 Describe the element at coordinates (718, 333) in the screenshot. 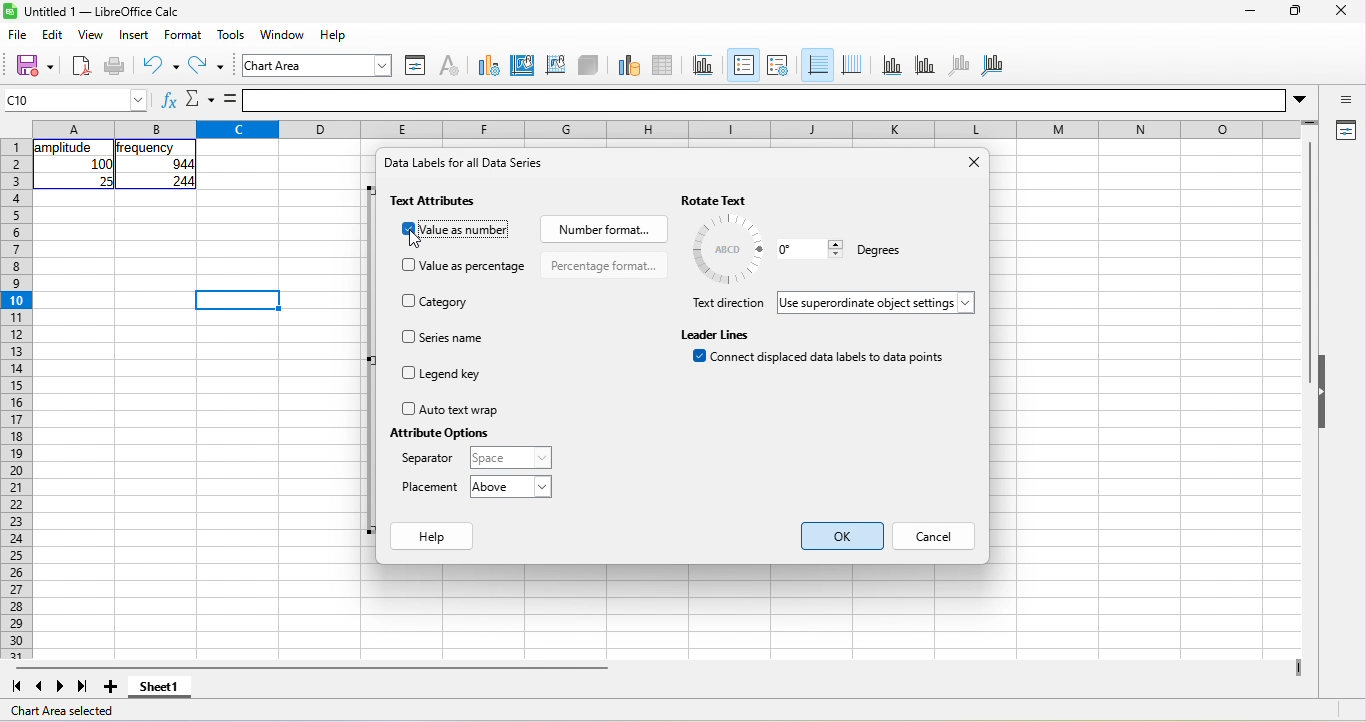

I see `leader lines` at that location.